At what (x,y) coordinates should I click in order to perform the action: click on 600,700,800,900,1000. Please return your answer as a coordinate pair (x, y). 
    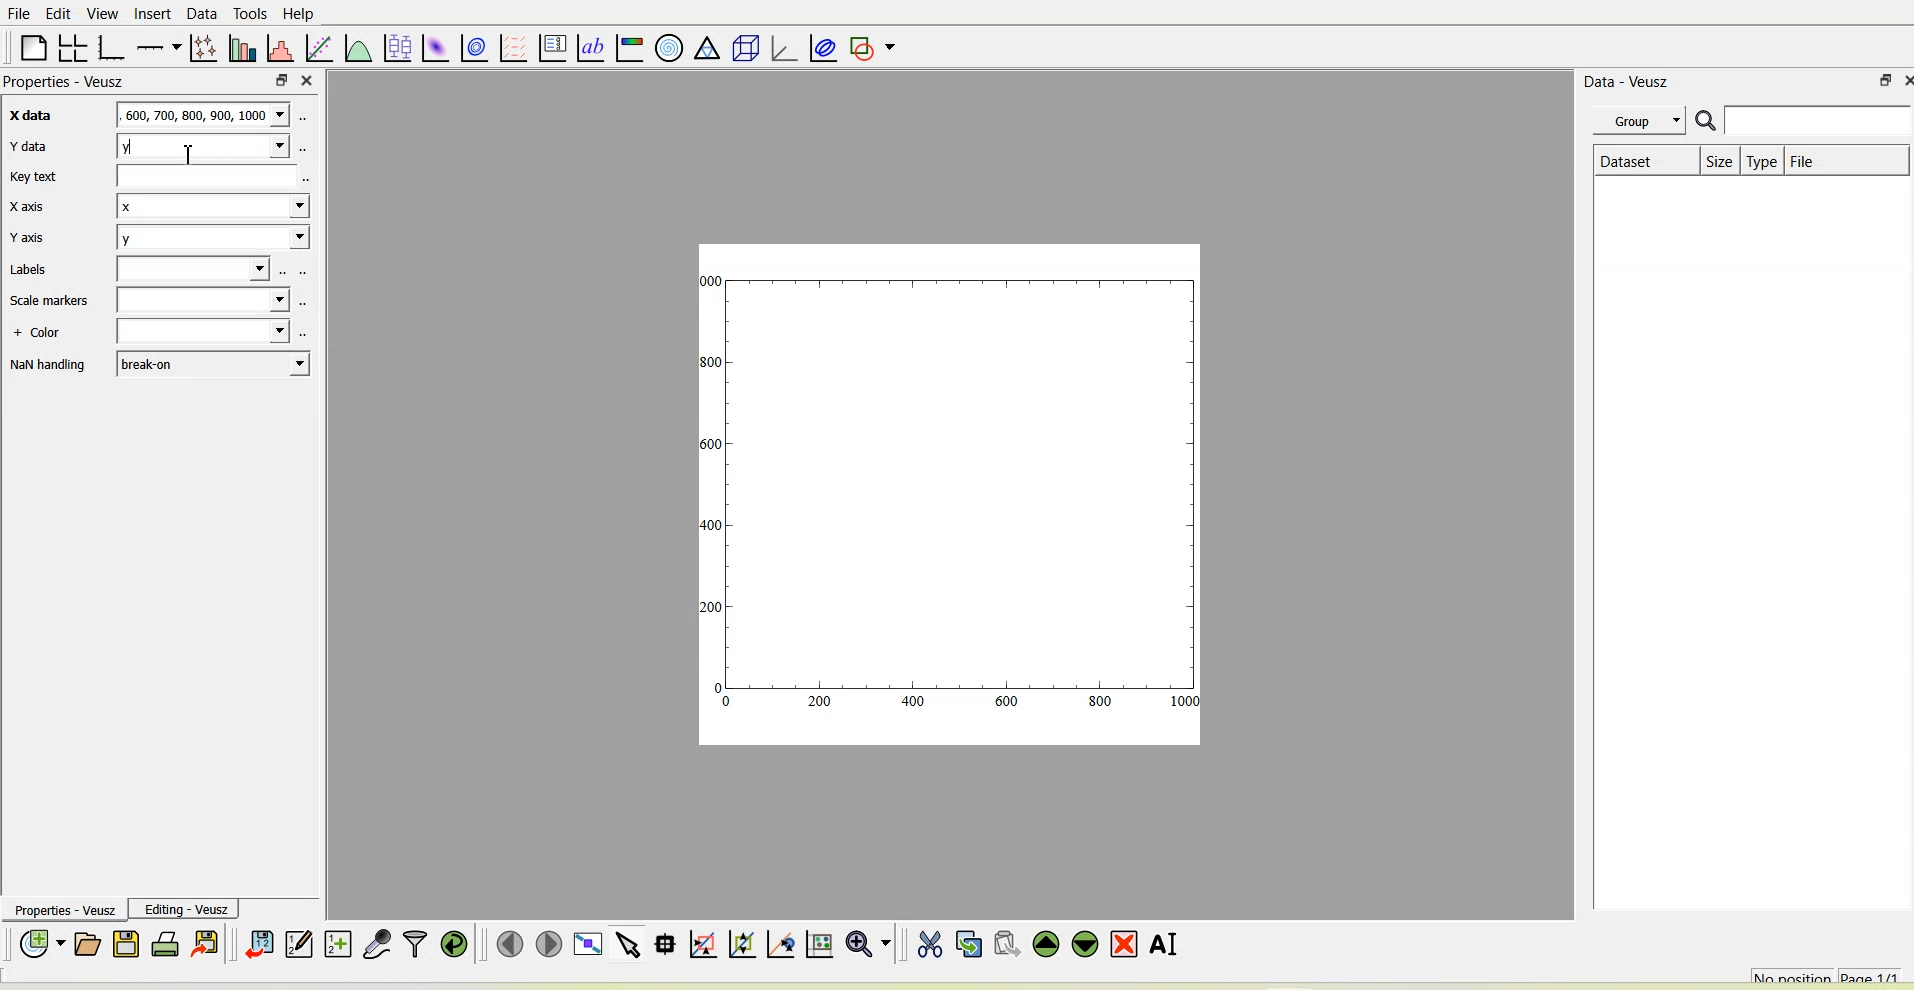
    Looking at the image, I should click on (202, 114).